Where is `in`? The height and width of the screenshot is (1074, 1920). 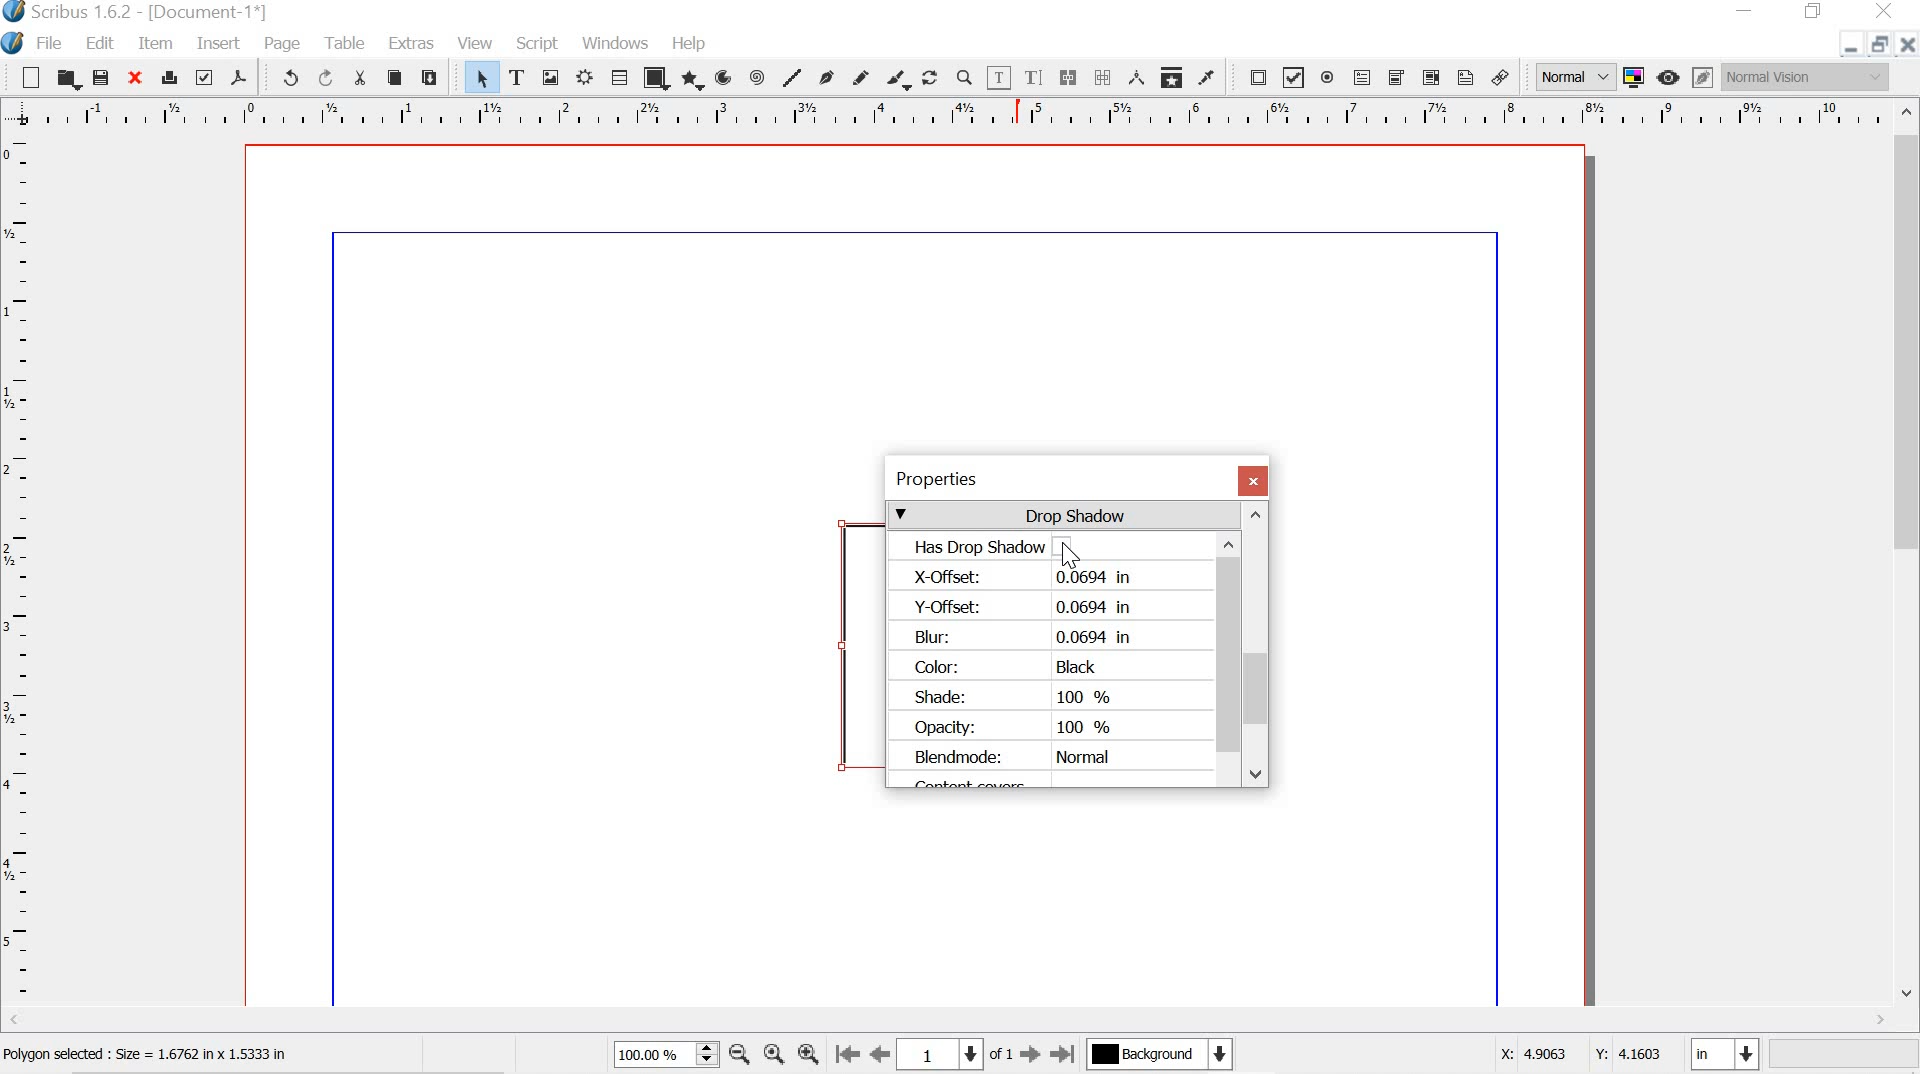 in is located at coordinates (1727, 1056).